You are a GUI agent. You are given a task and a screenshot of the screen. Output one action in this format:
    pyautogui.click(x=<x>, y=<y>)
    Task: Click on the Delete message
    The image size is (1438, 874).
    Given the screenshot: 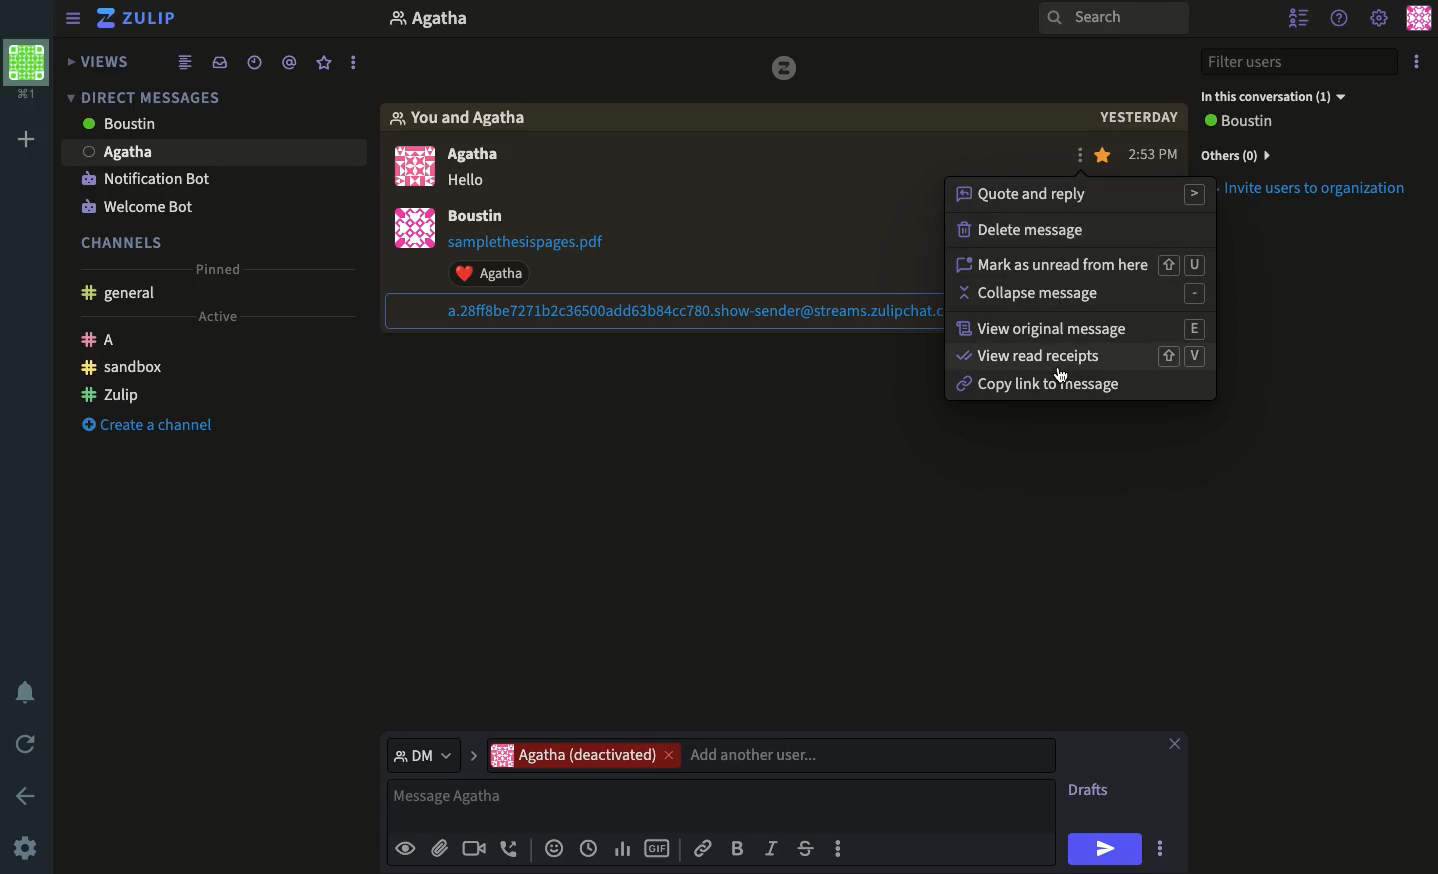 What is the action you would take?
    pyautogui.click(x=1021, y=232)
    